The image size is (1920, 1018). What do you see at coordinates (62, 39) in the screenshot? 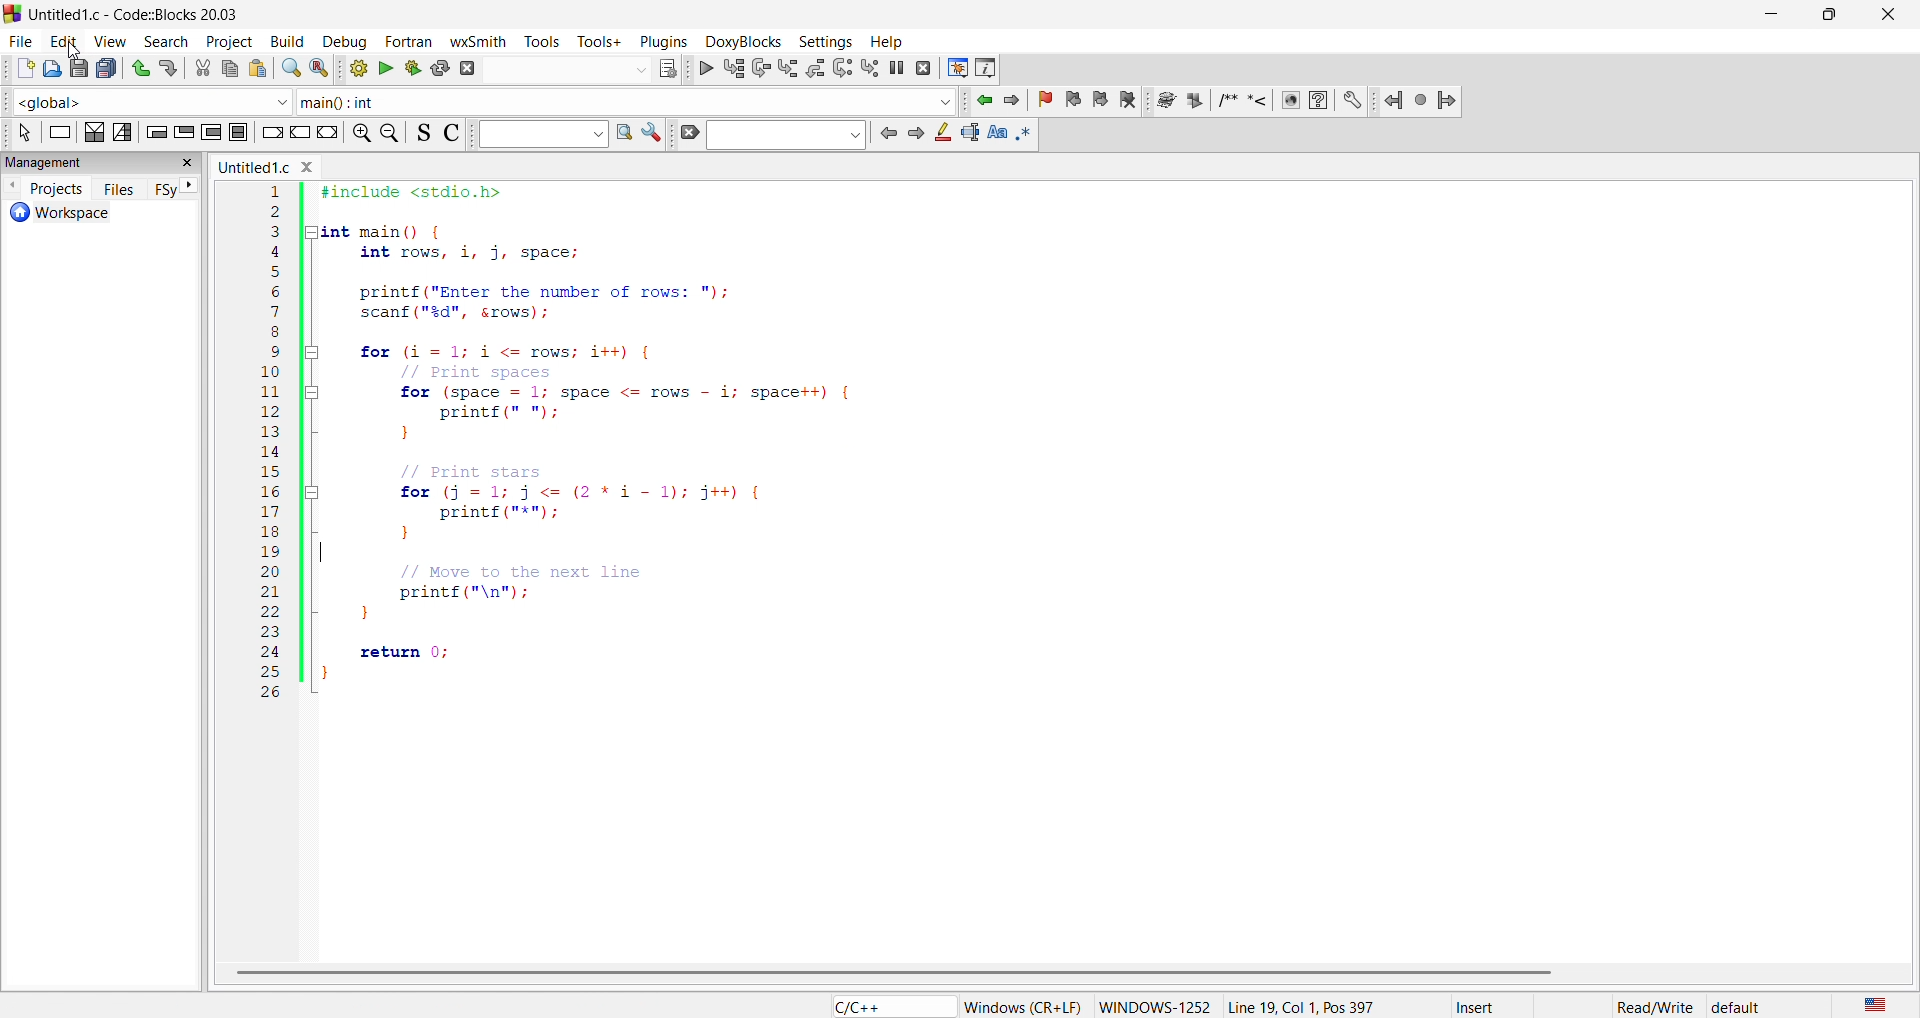
I see `edit` at bounding box center [62, 39].